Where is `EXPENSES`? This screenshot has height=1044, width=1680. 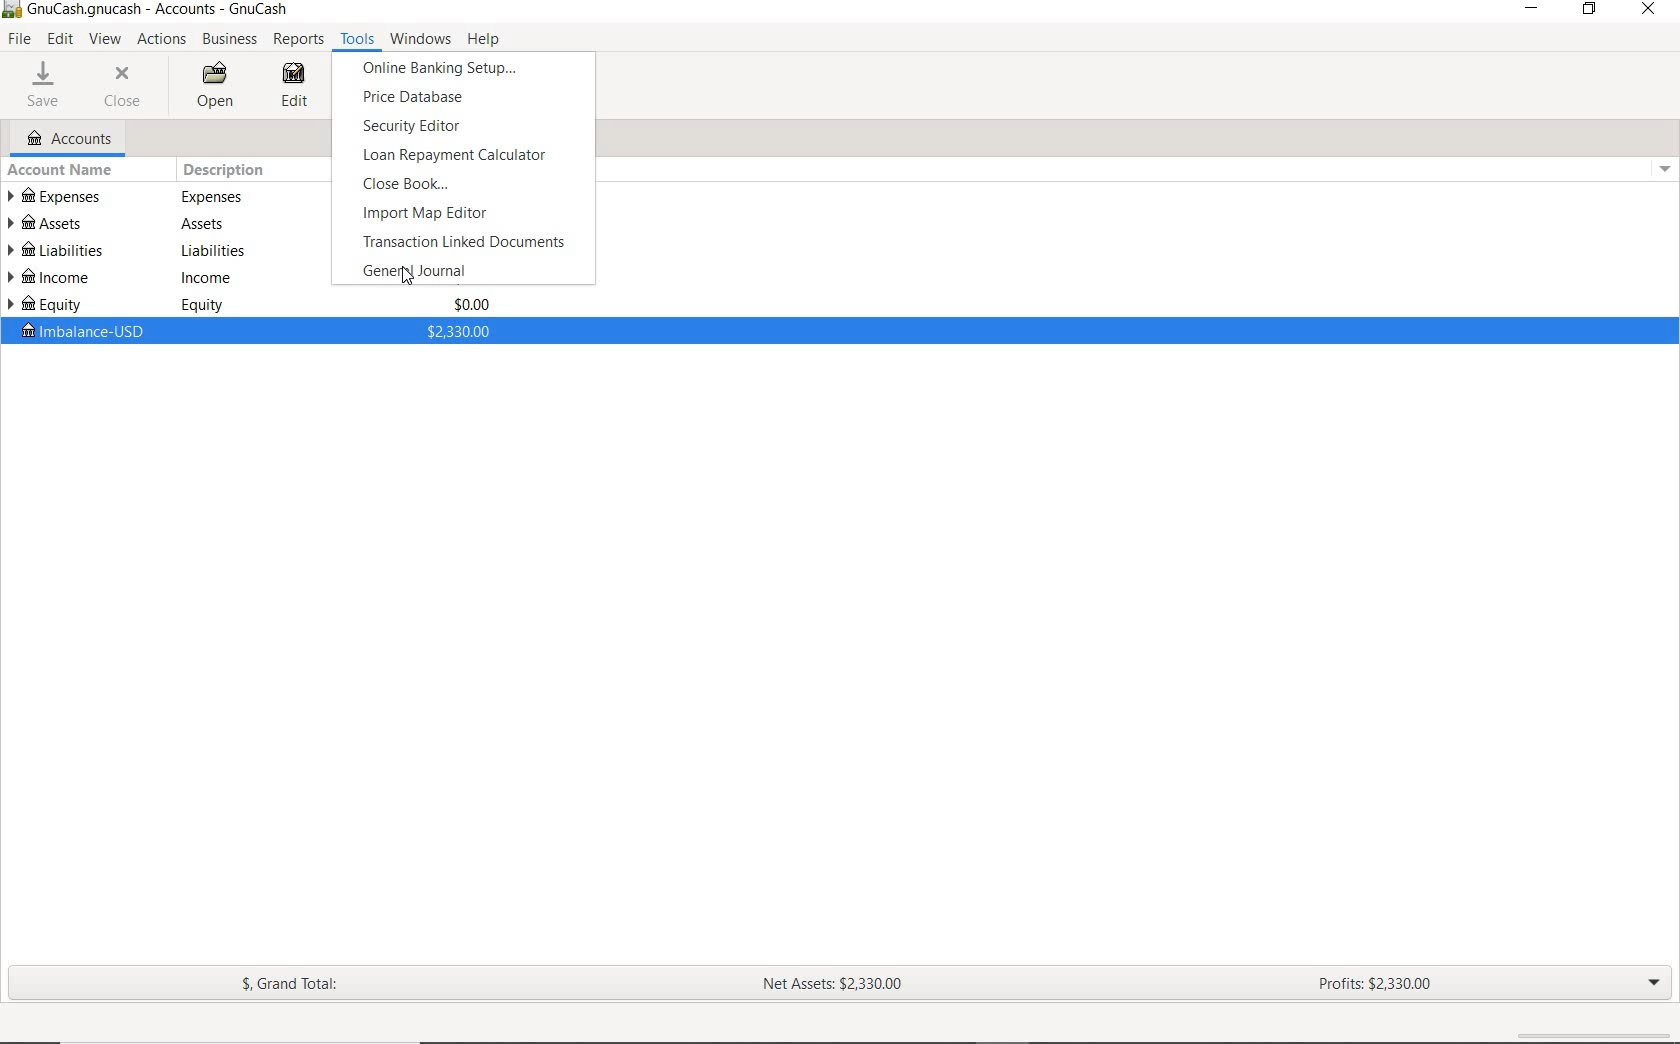 EXPENSES is located at coordinates (166, 198).